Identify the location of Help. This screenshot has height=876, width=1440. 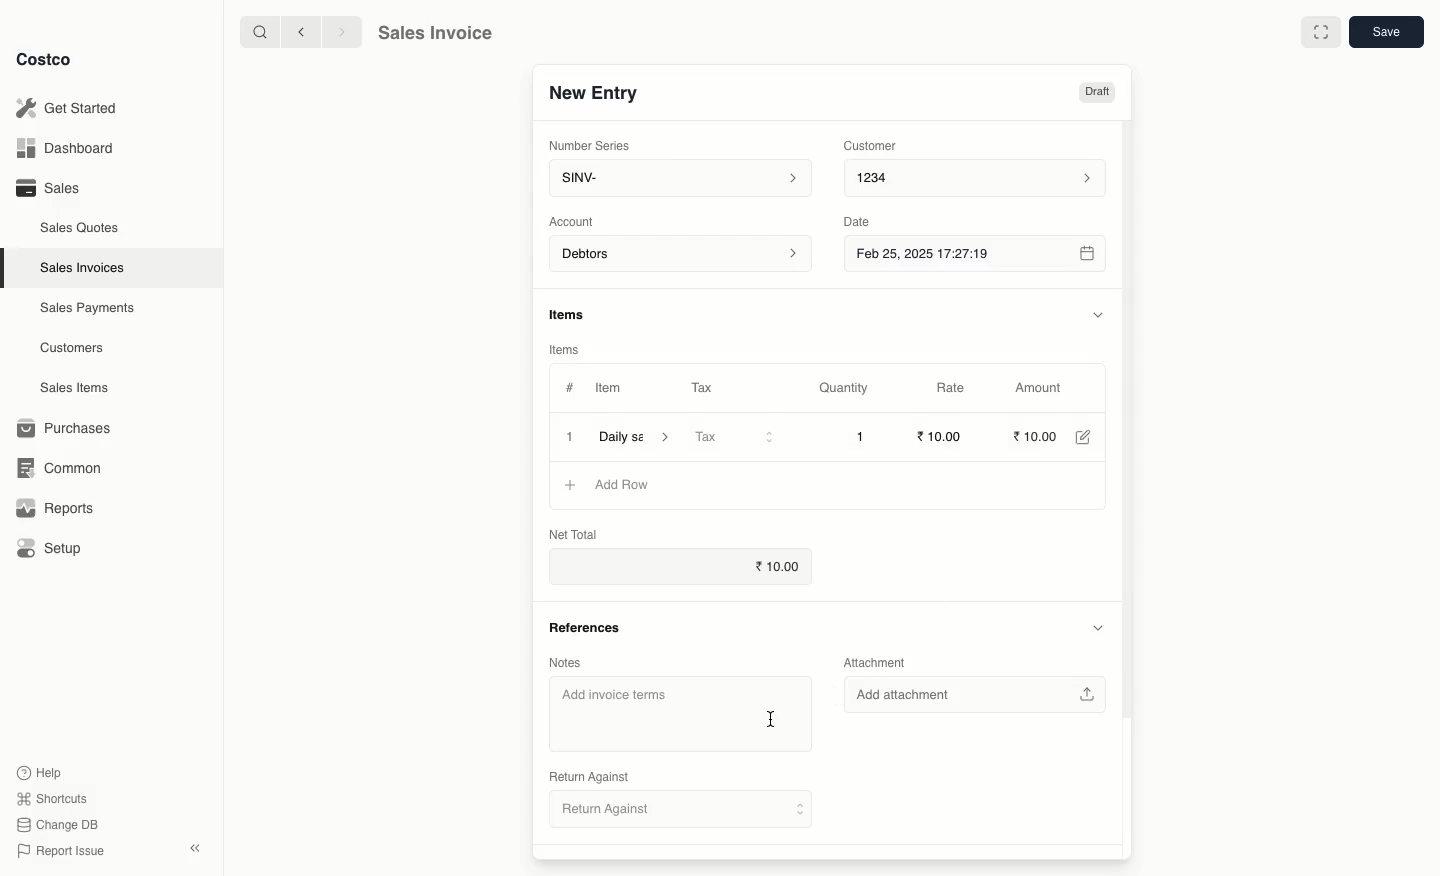
(43, 772).